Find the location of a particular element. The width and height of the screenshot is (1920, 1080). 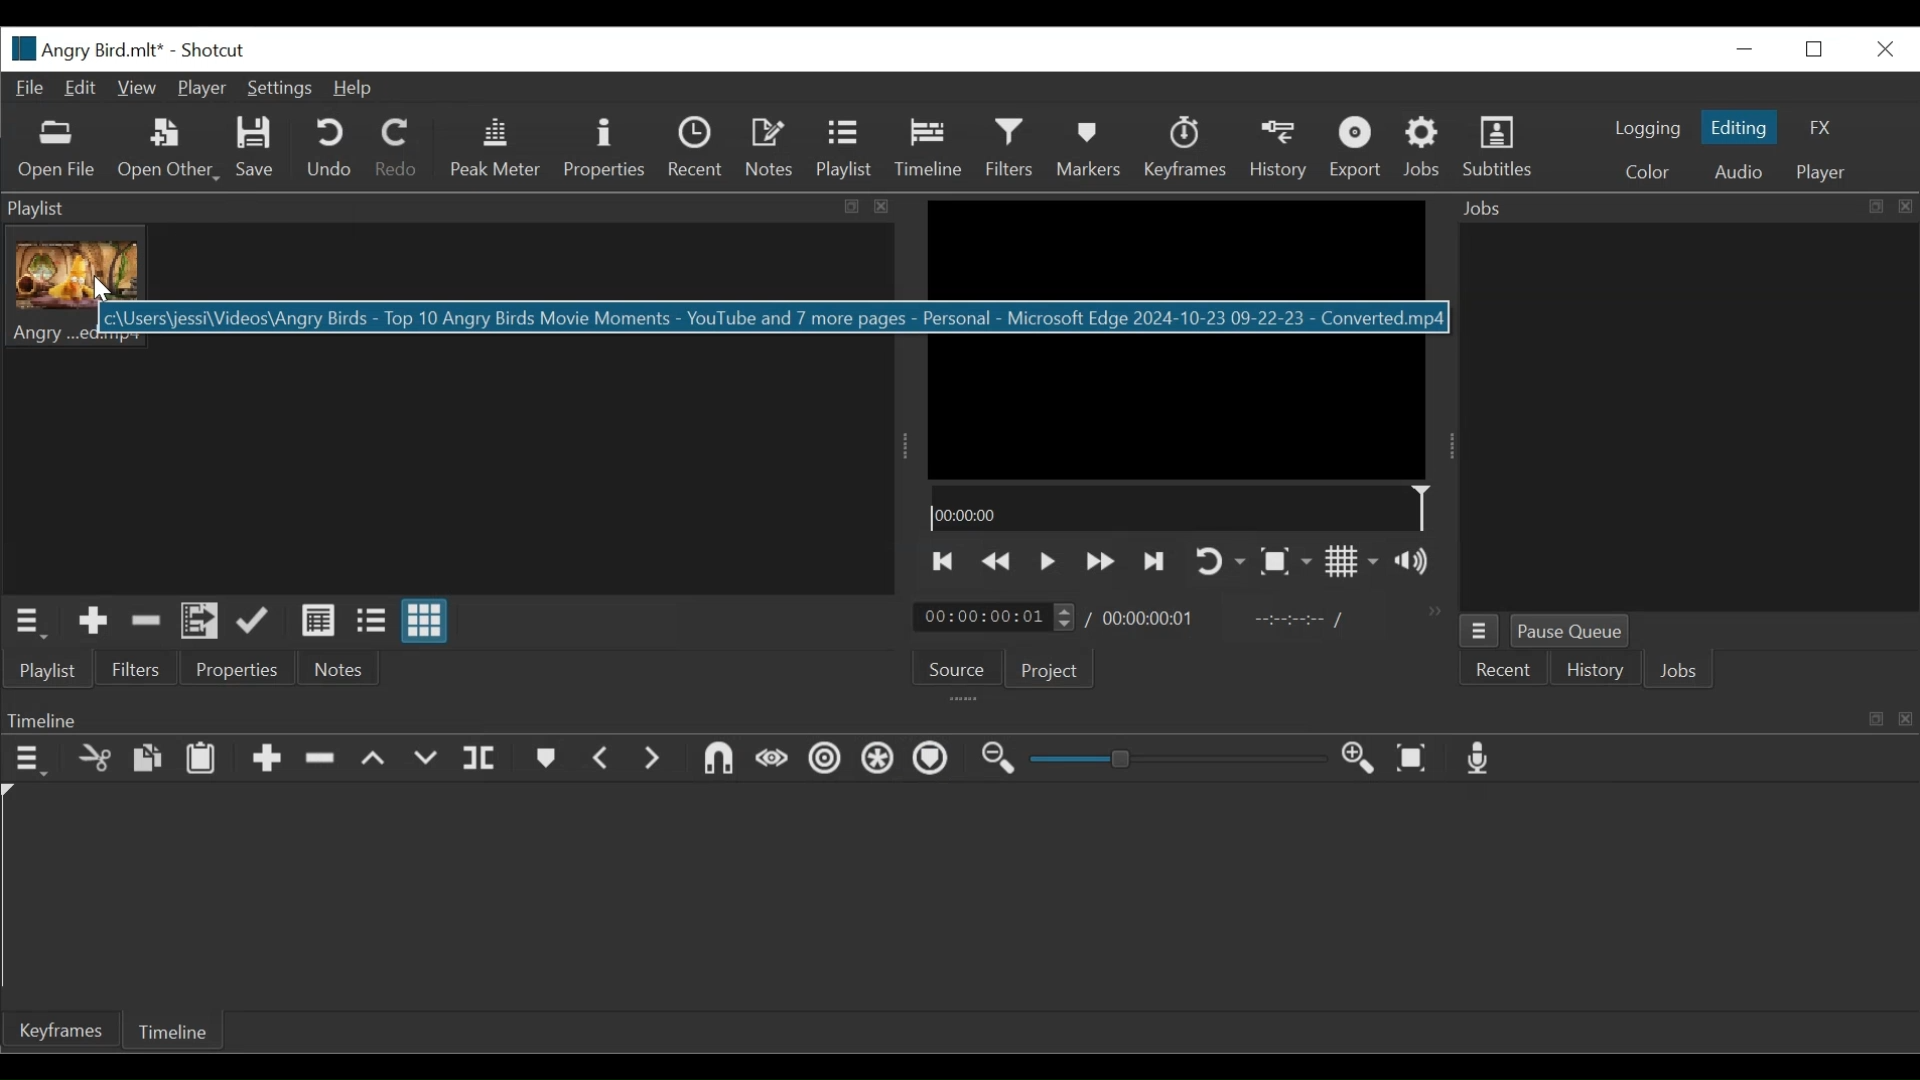

Player is located at coordinates (200, 89).